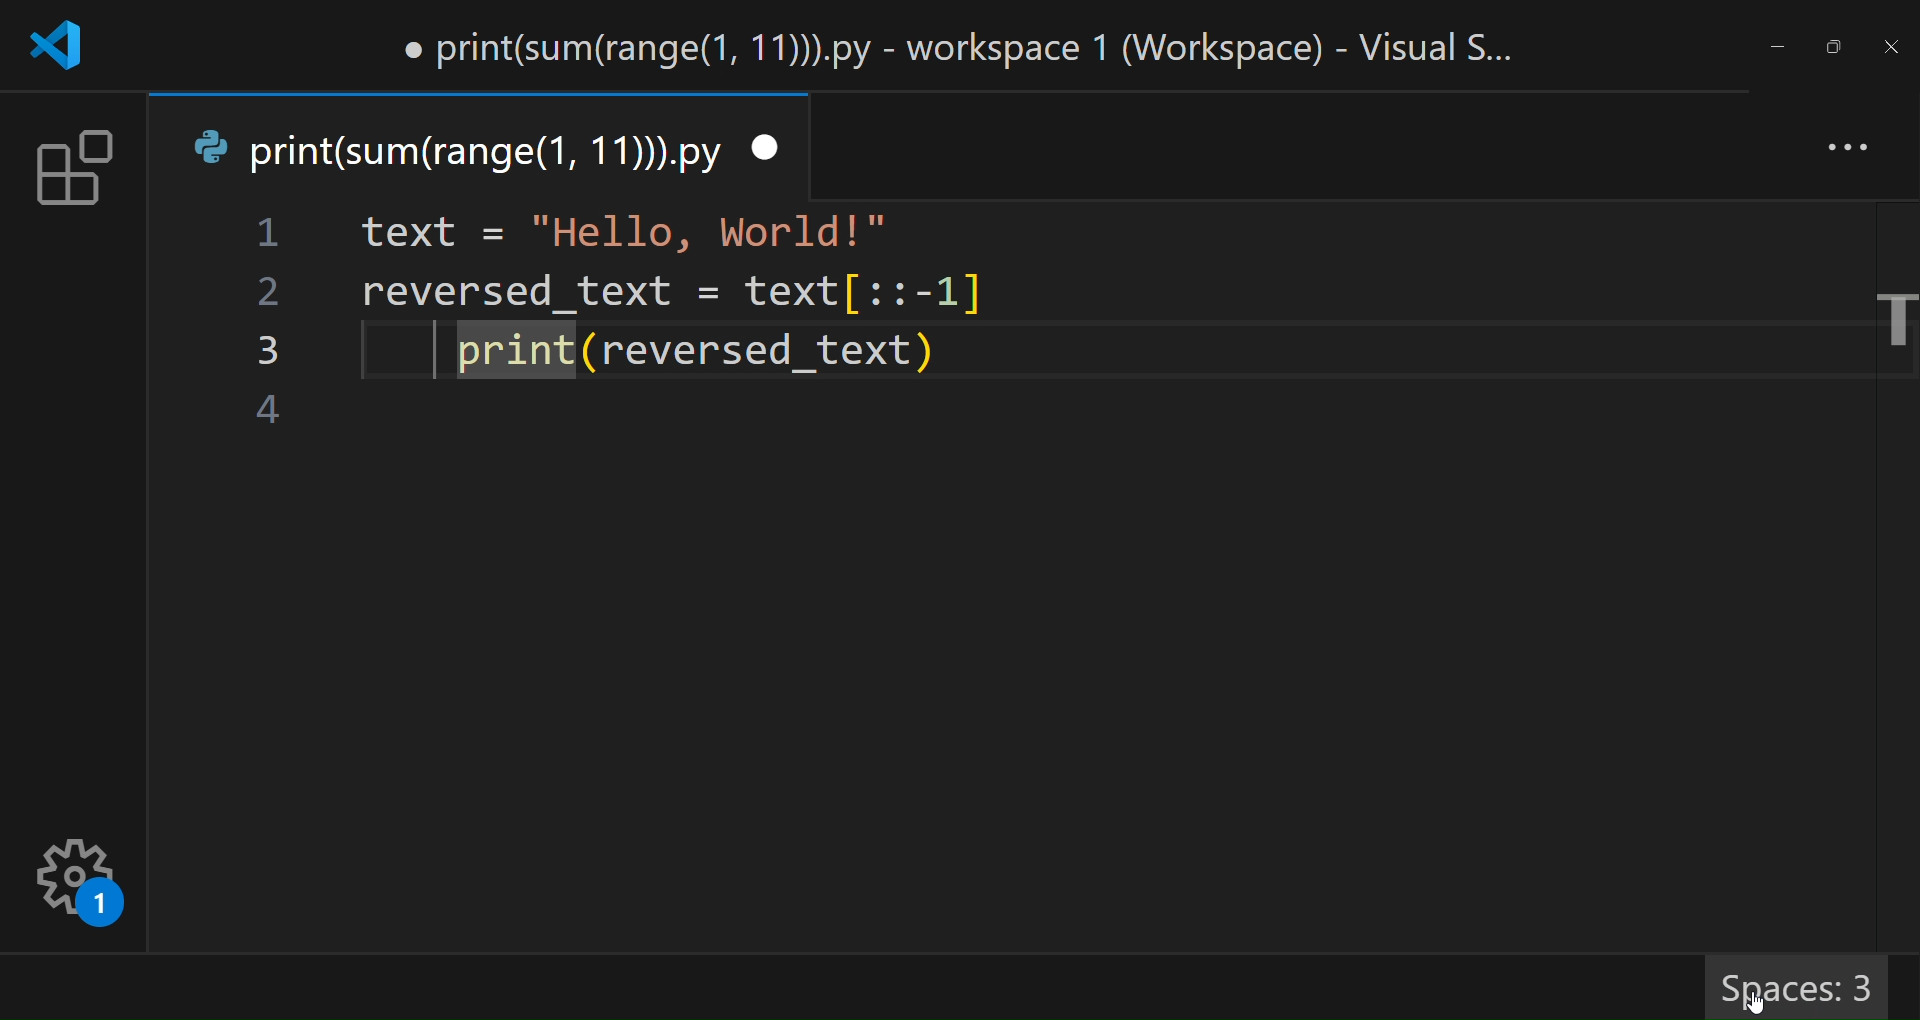 The width and height of the screenshot is (1920, 1020). What do you see at coordinates (1734, 992) in the screenshot?
I see `cursor` at bounding box center [1734, 992].